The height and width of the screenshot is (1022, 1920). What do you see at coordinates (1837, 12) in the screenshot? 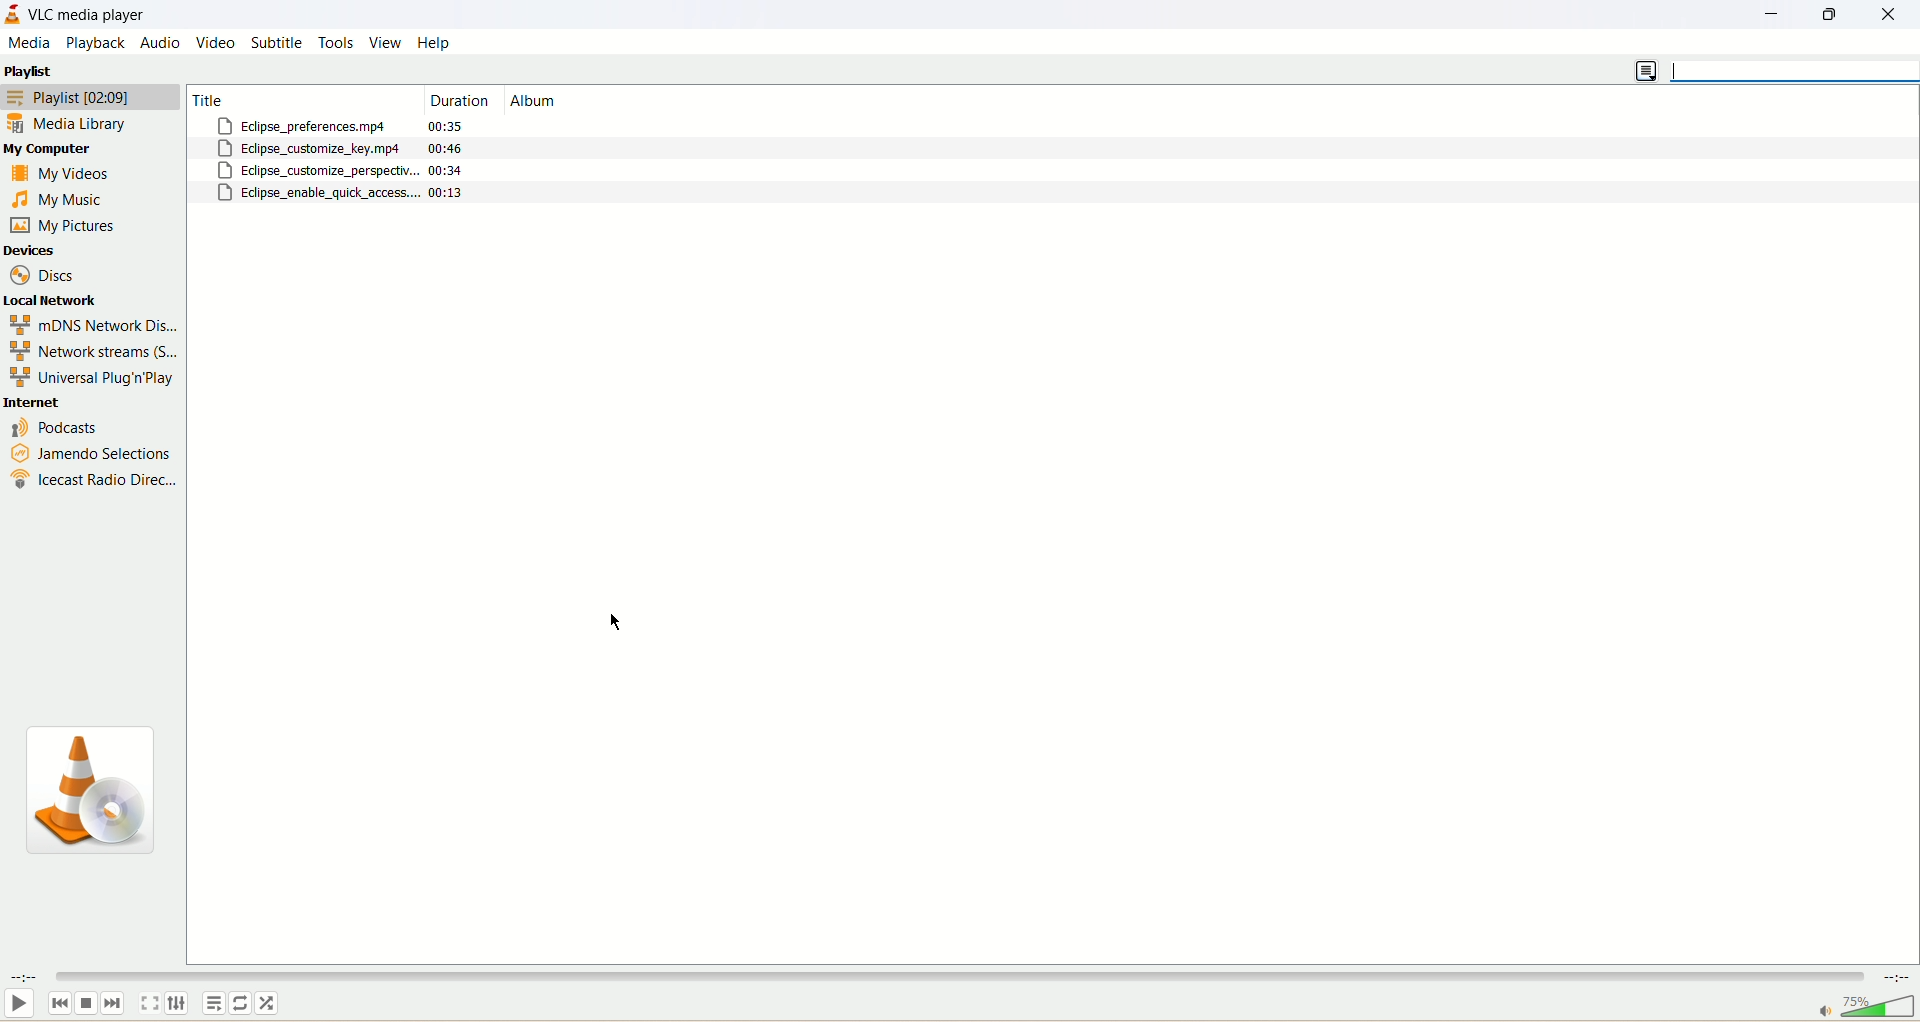
I see `maximize` at bounding box center [1837, 12].